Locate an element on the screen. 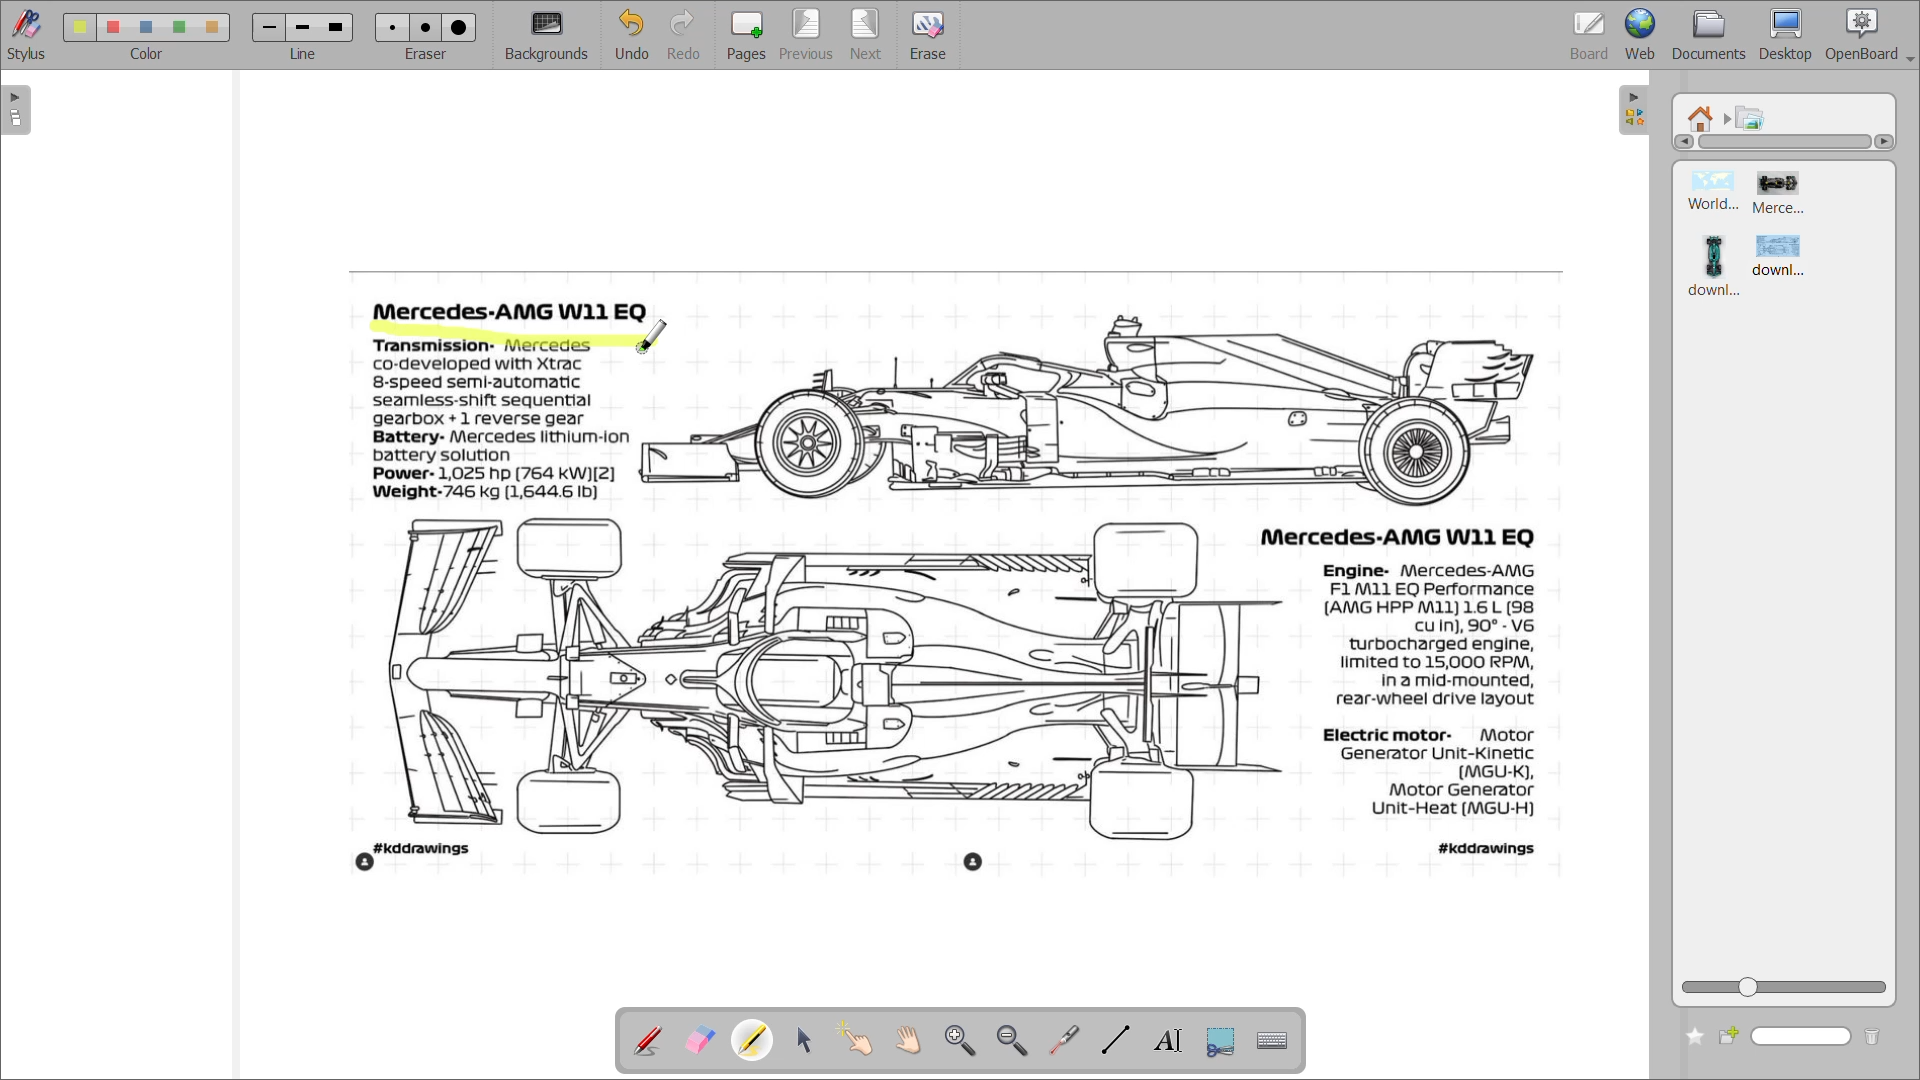 The image size is (1920, 1080). line 1 is located at coordinates (268, 27).